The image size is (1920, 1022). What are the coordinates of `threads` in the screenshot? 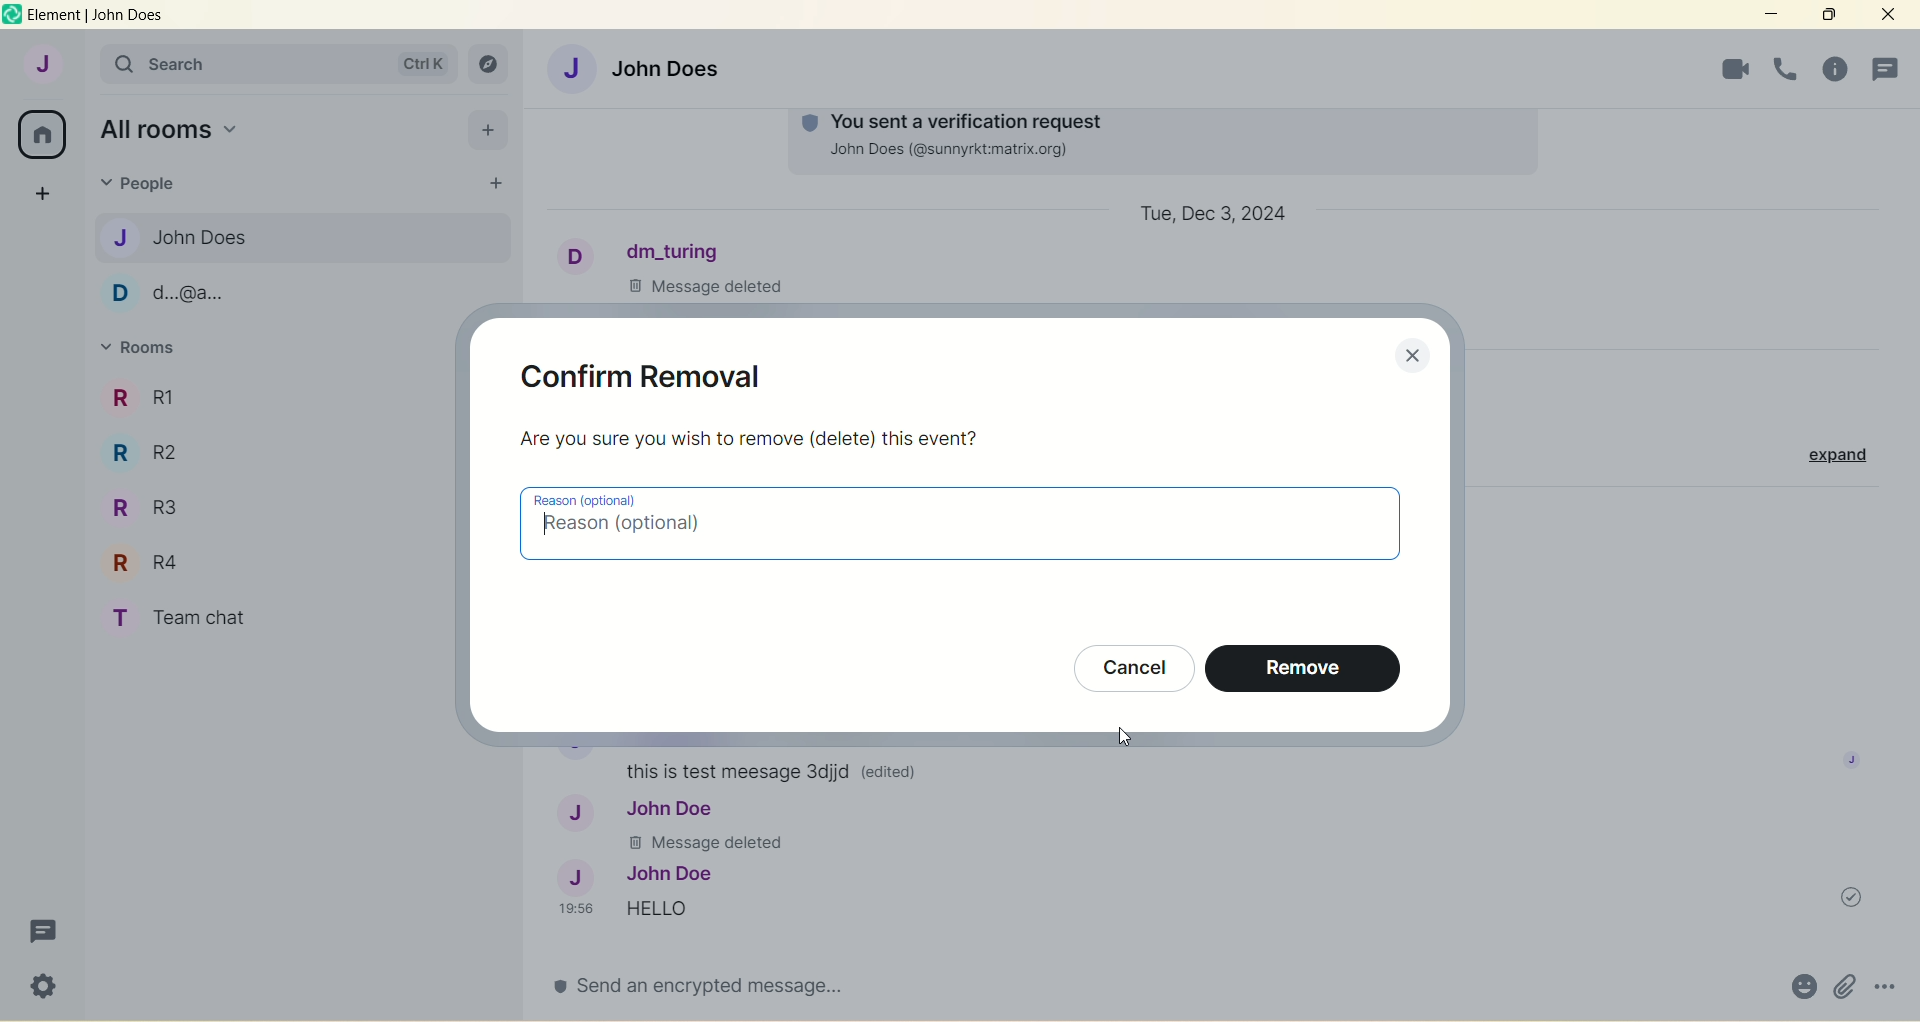 It's located at (1834, 69).